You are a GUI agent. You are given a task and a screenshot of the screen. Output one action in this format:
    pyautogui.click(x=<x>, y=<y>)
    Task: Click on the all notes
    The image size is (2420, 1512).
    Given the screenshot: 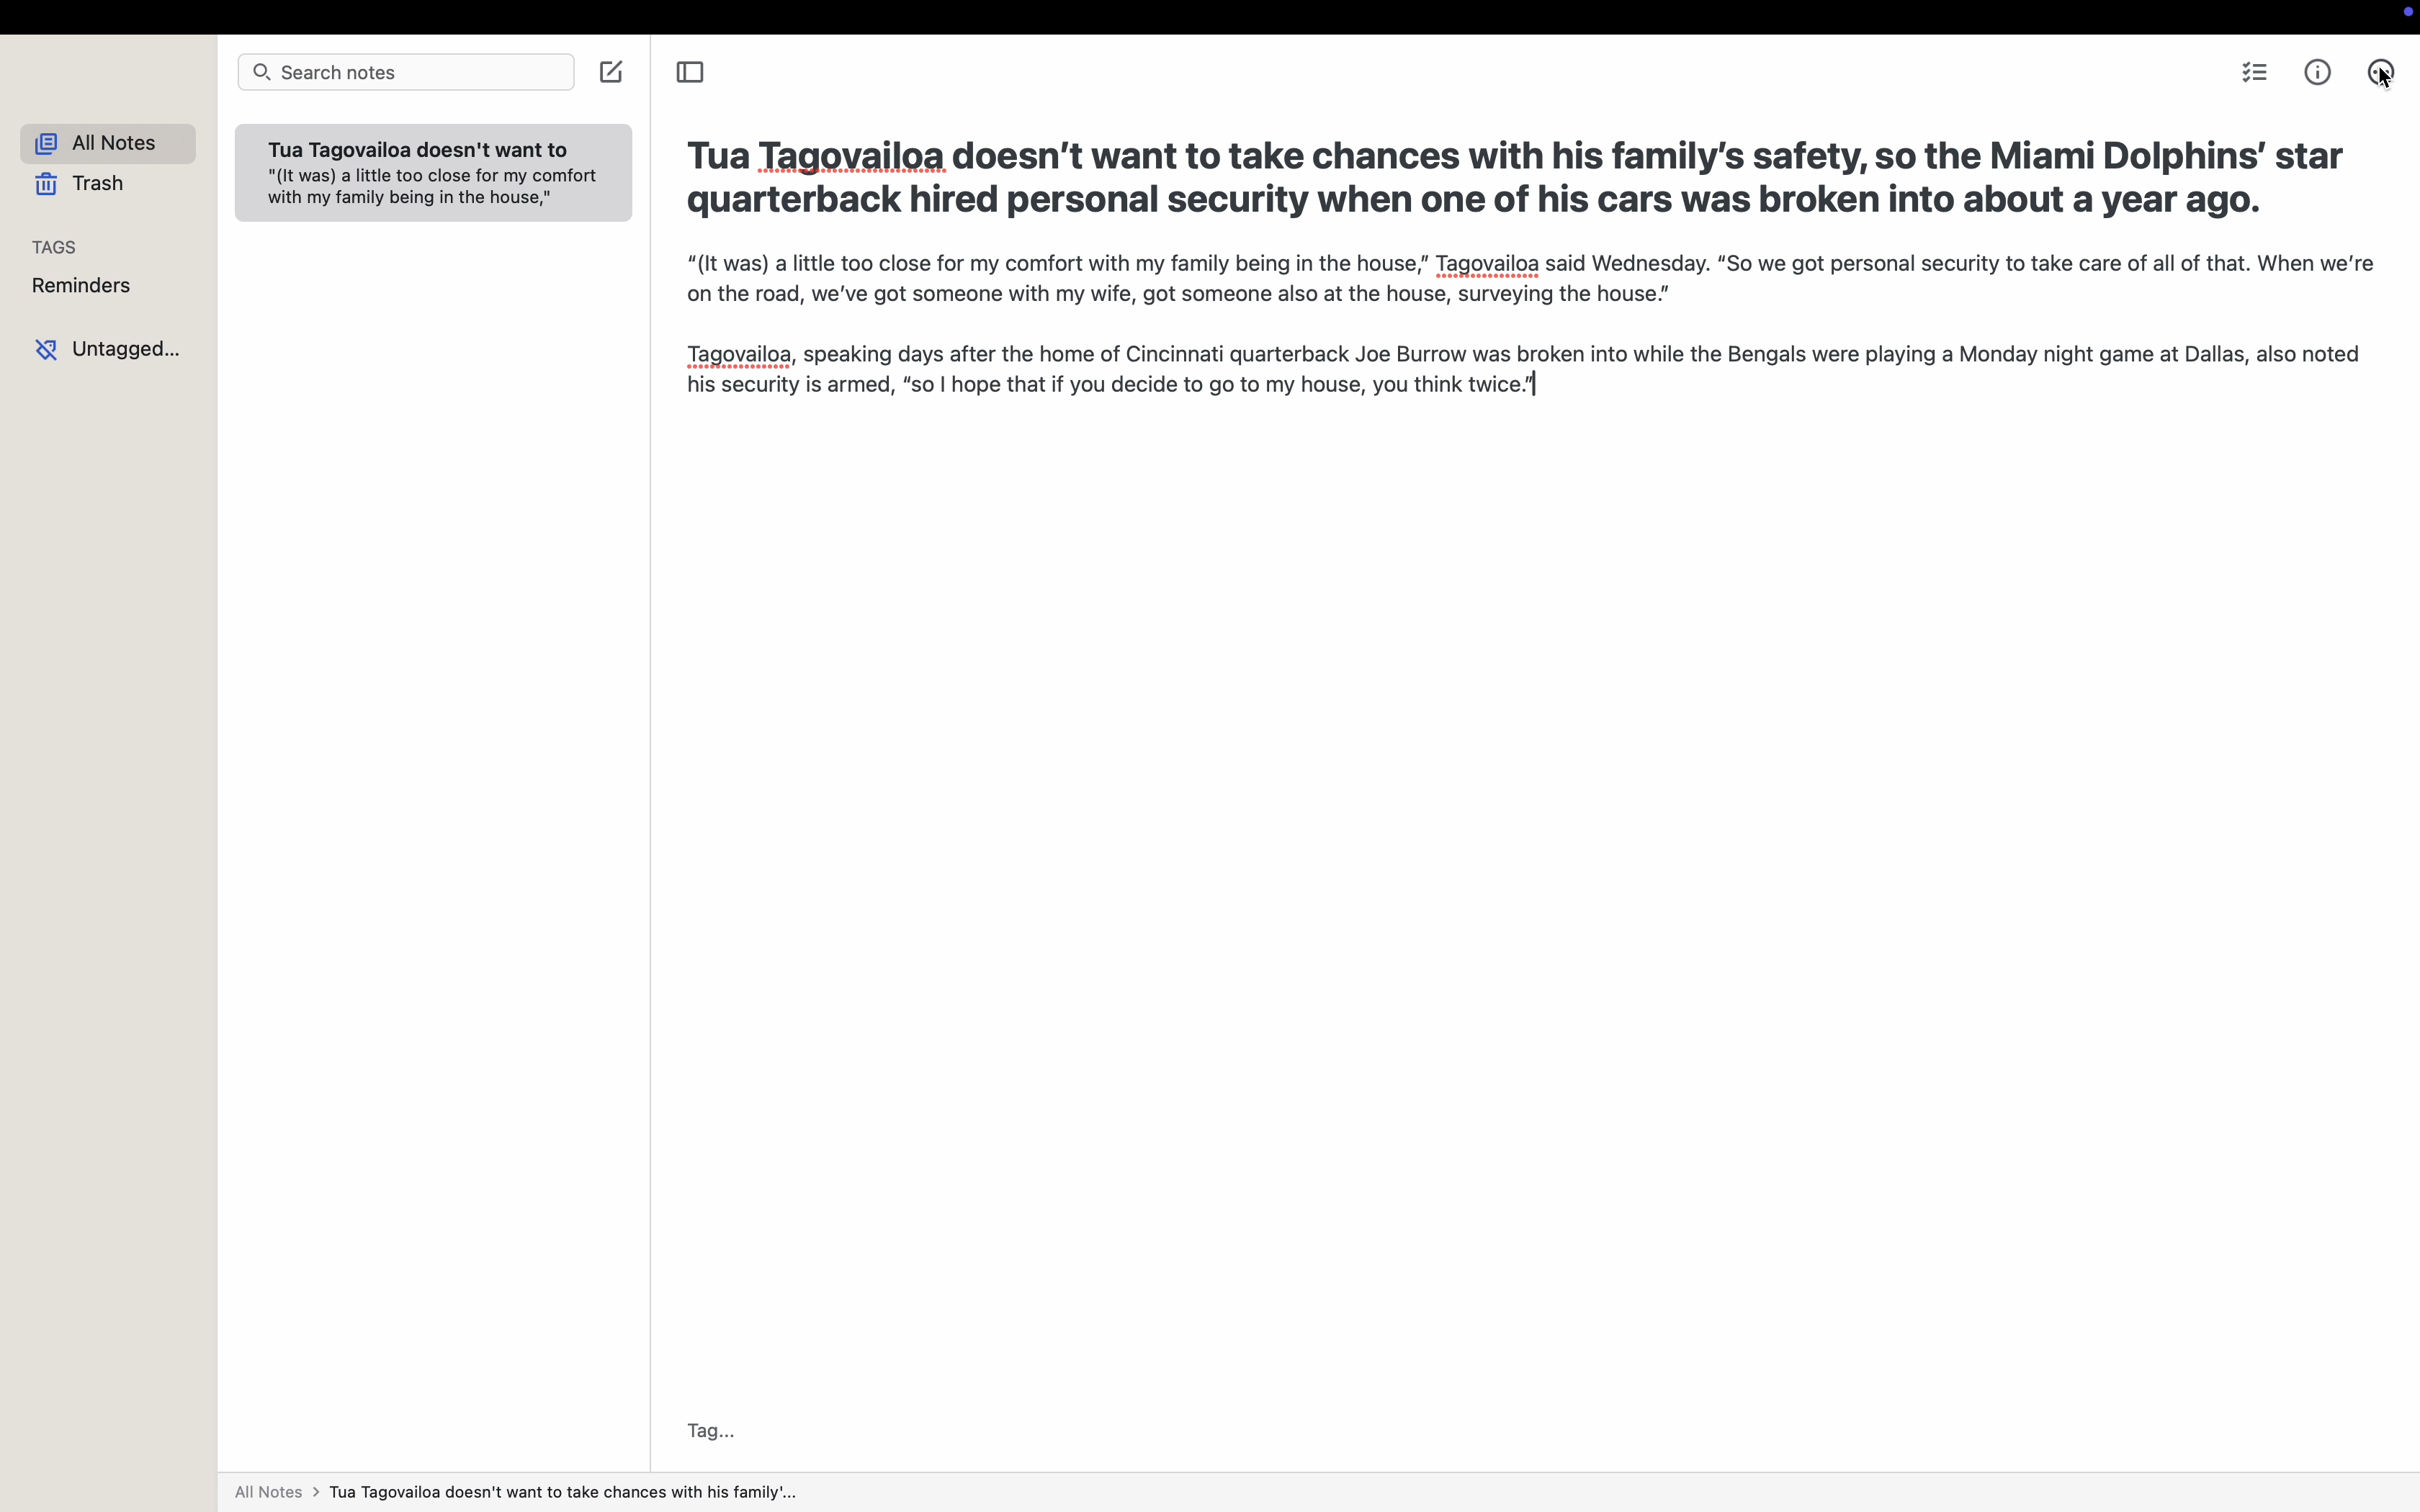 What is the action you would take?
    pyautogui.click(x=523, y=1493)
    